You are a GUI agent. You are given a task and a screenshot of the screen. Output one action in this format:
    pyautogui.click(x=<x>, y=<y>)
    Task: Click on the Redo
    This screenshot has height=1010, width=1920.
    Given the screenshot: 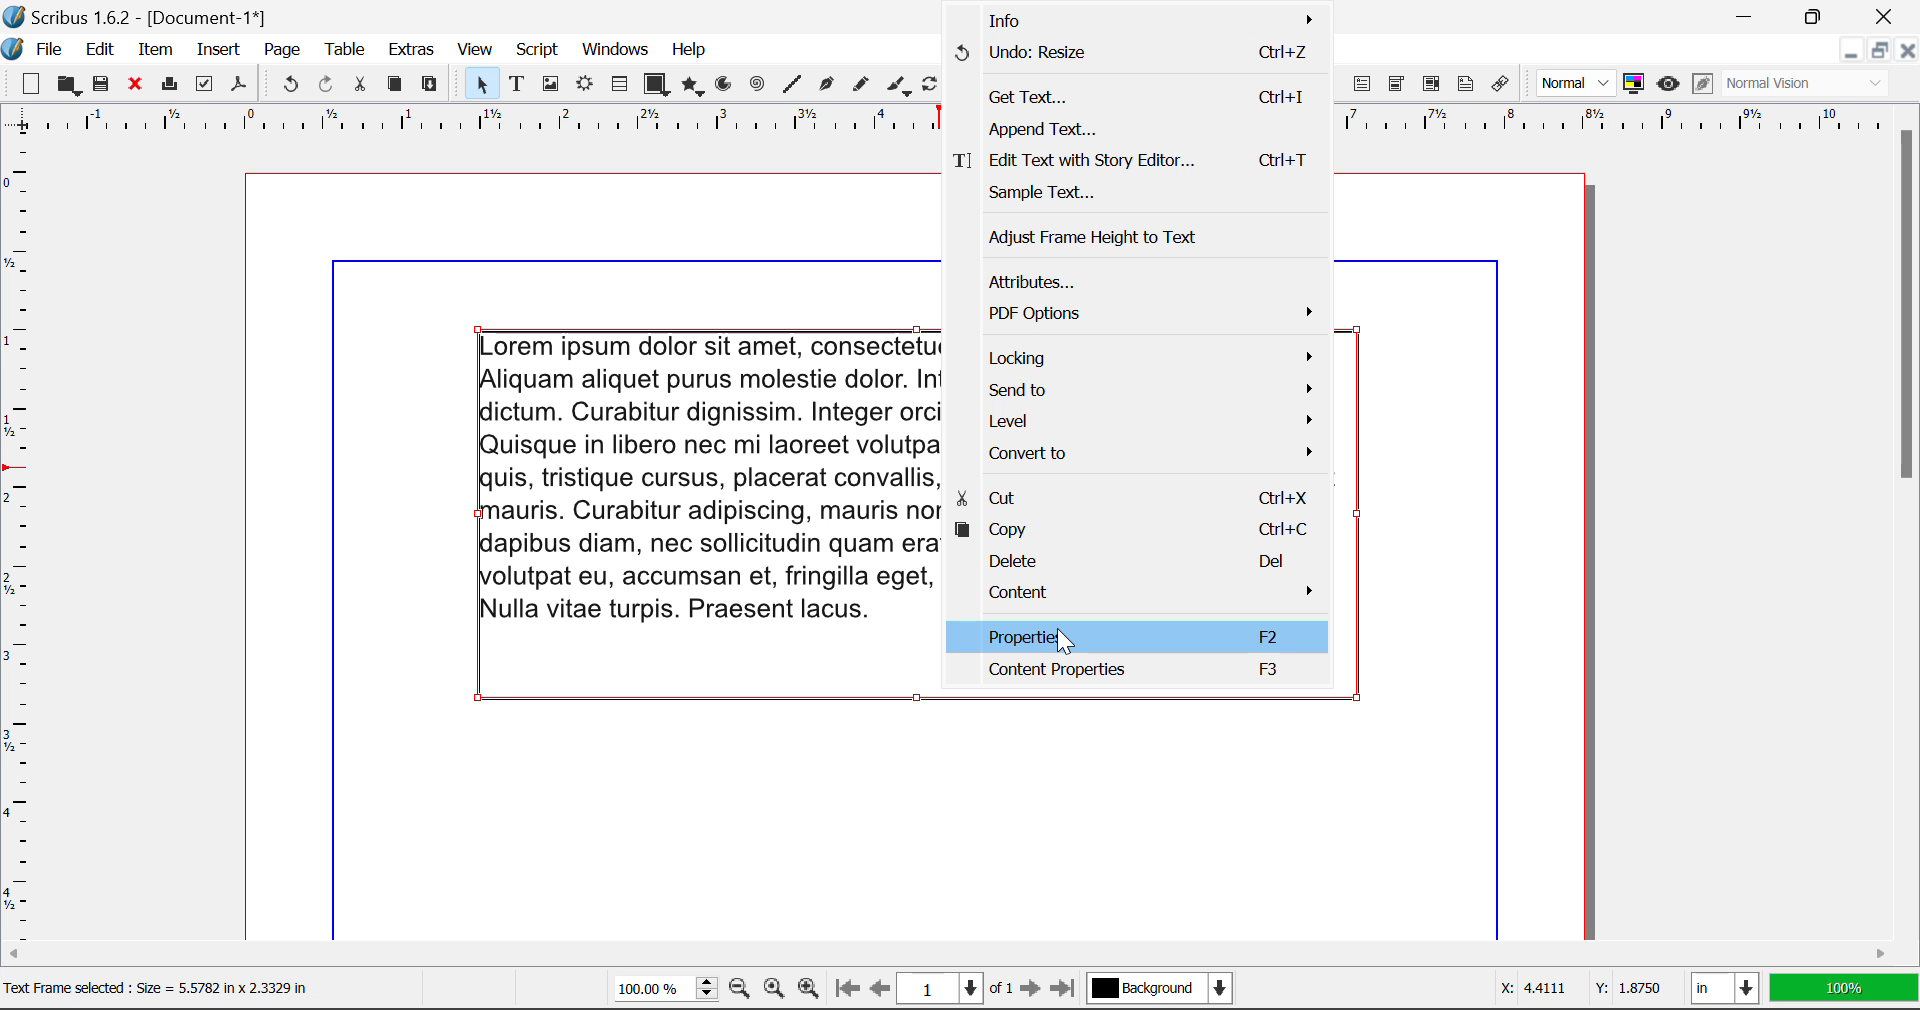 What is the action you would take?
    pyautogui.click(x=326, y=87)
    